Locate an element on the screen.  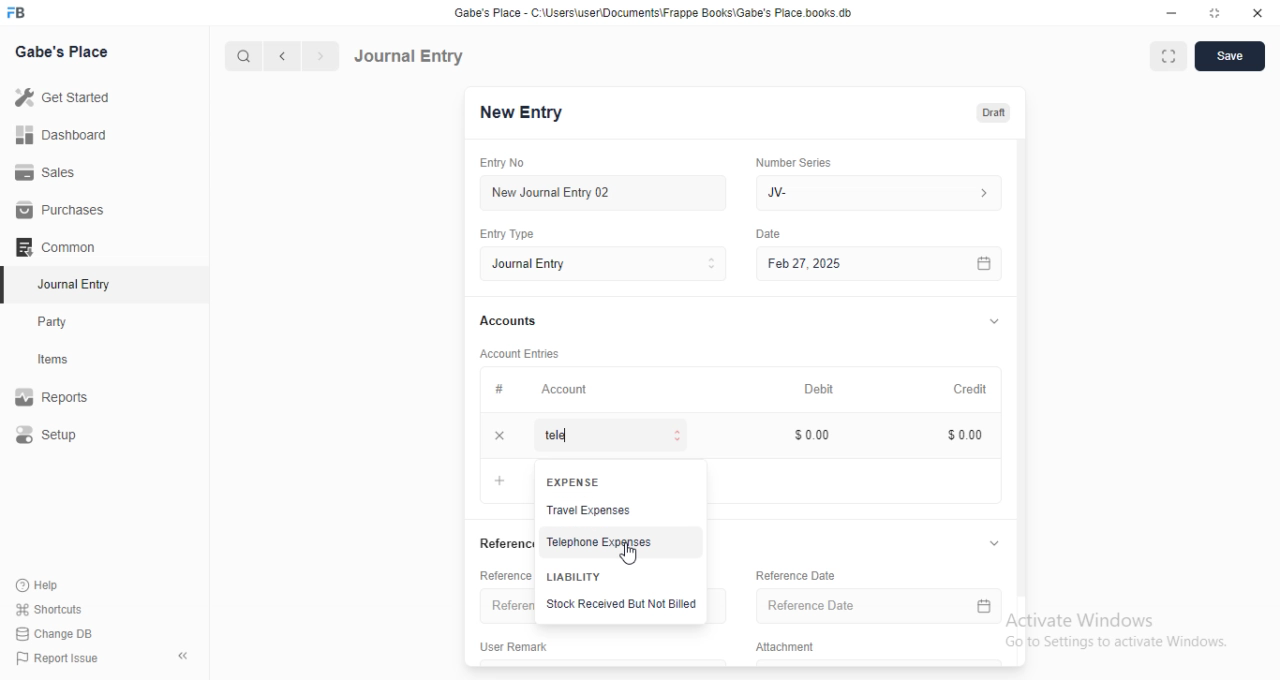
‘Attachment is located at coordinates (783, 646).